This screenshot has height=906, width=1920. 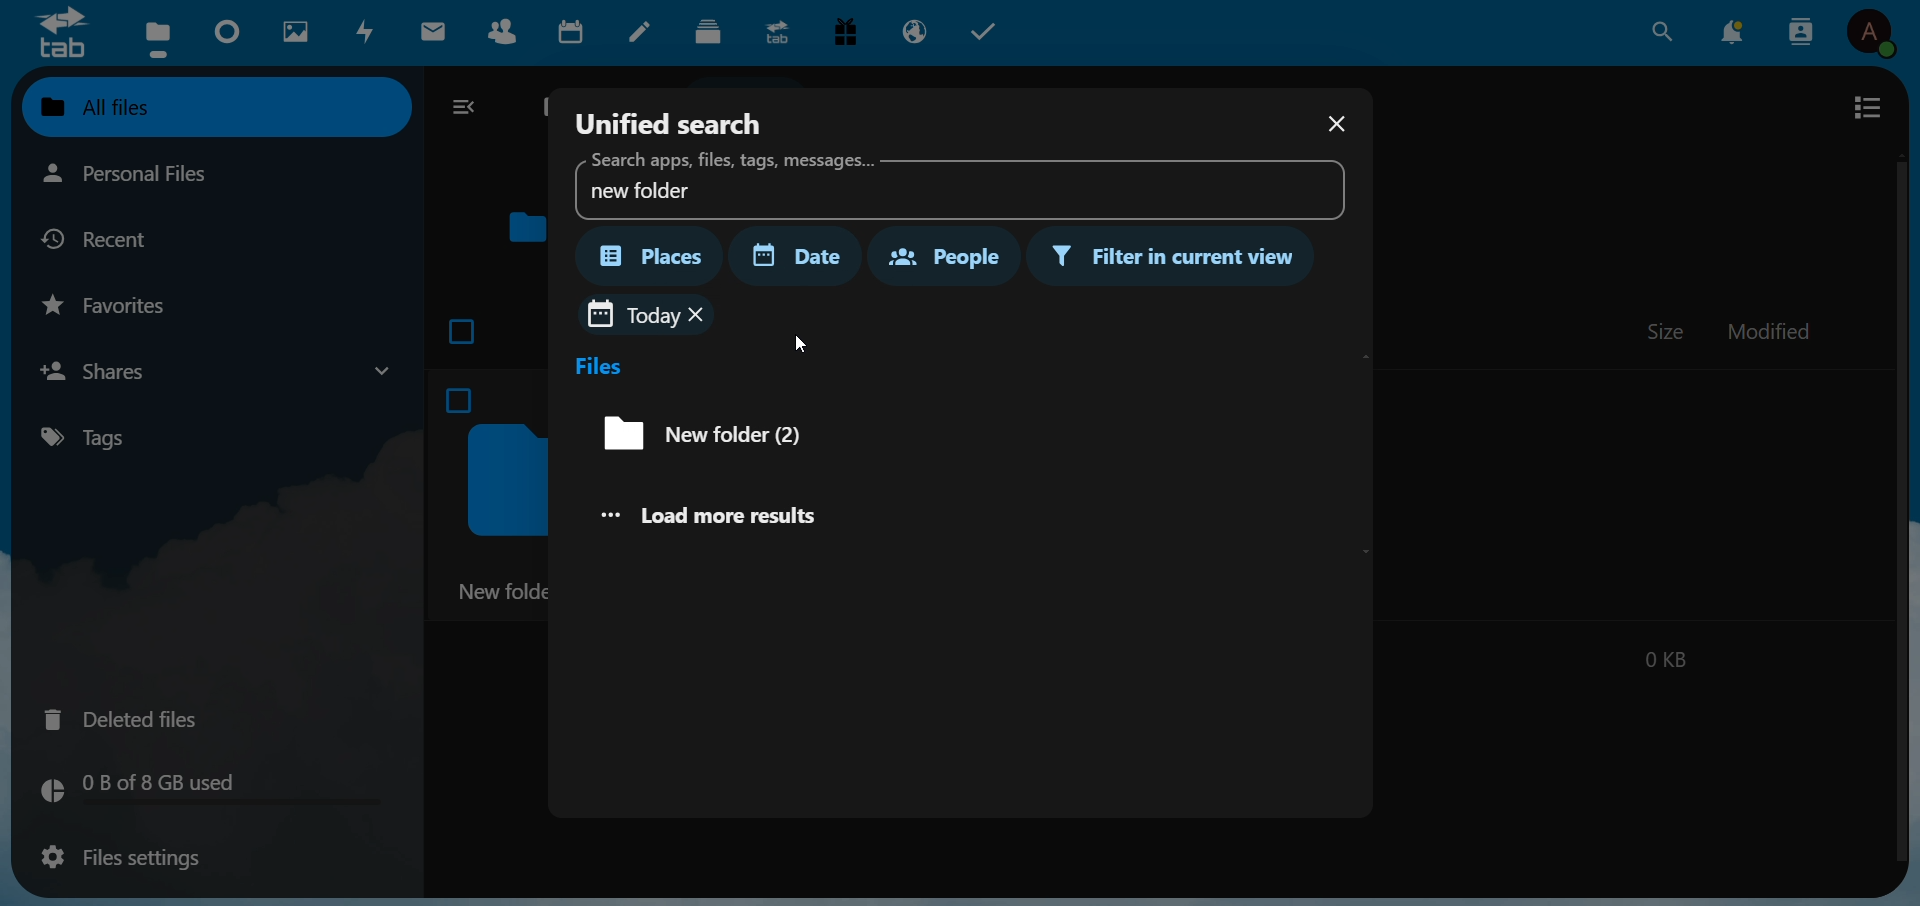 I want to click on notification, so click(x=1736, y=30).